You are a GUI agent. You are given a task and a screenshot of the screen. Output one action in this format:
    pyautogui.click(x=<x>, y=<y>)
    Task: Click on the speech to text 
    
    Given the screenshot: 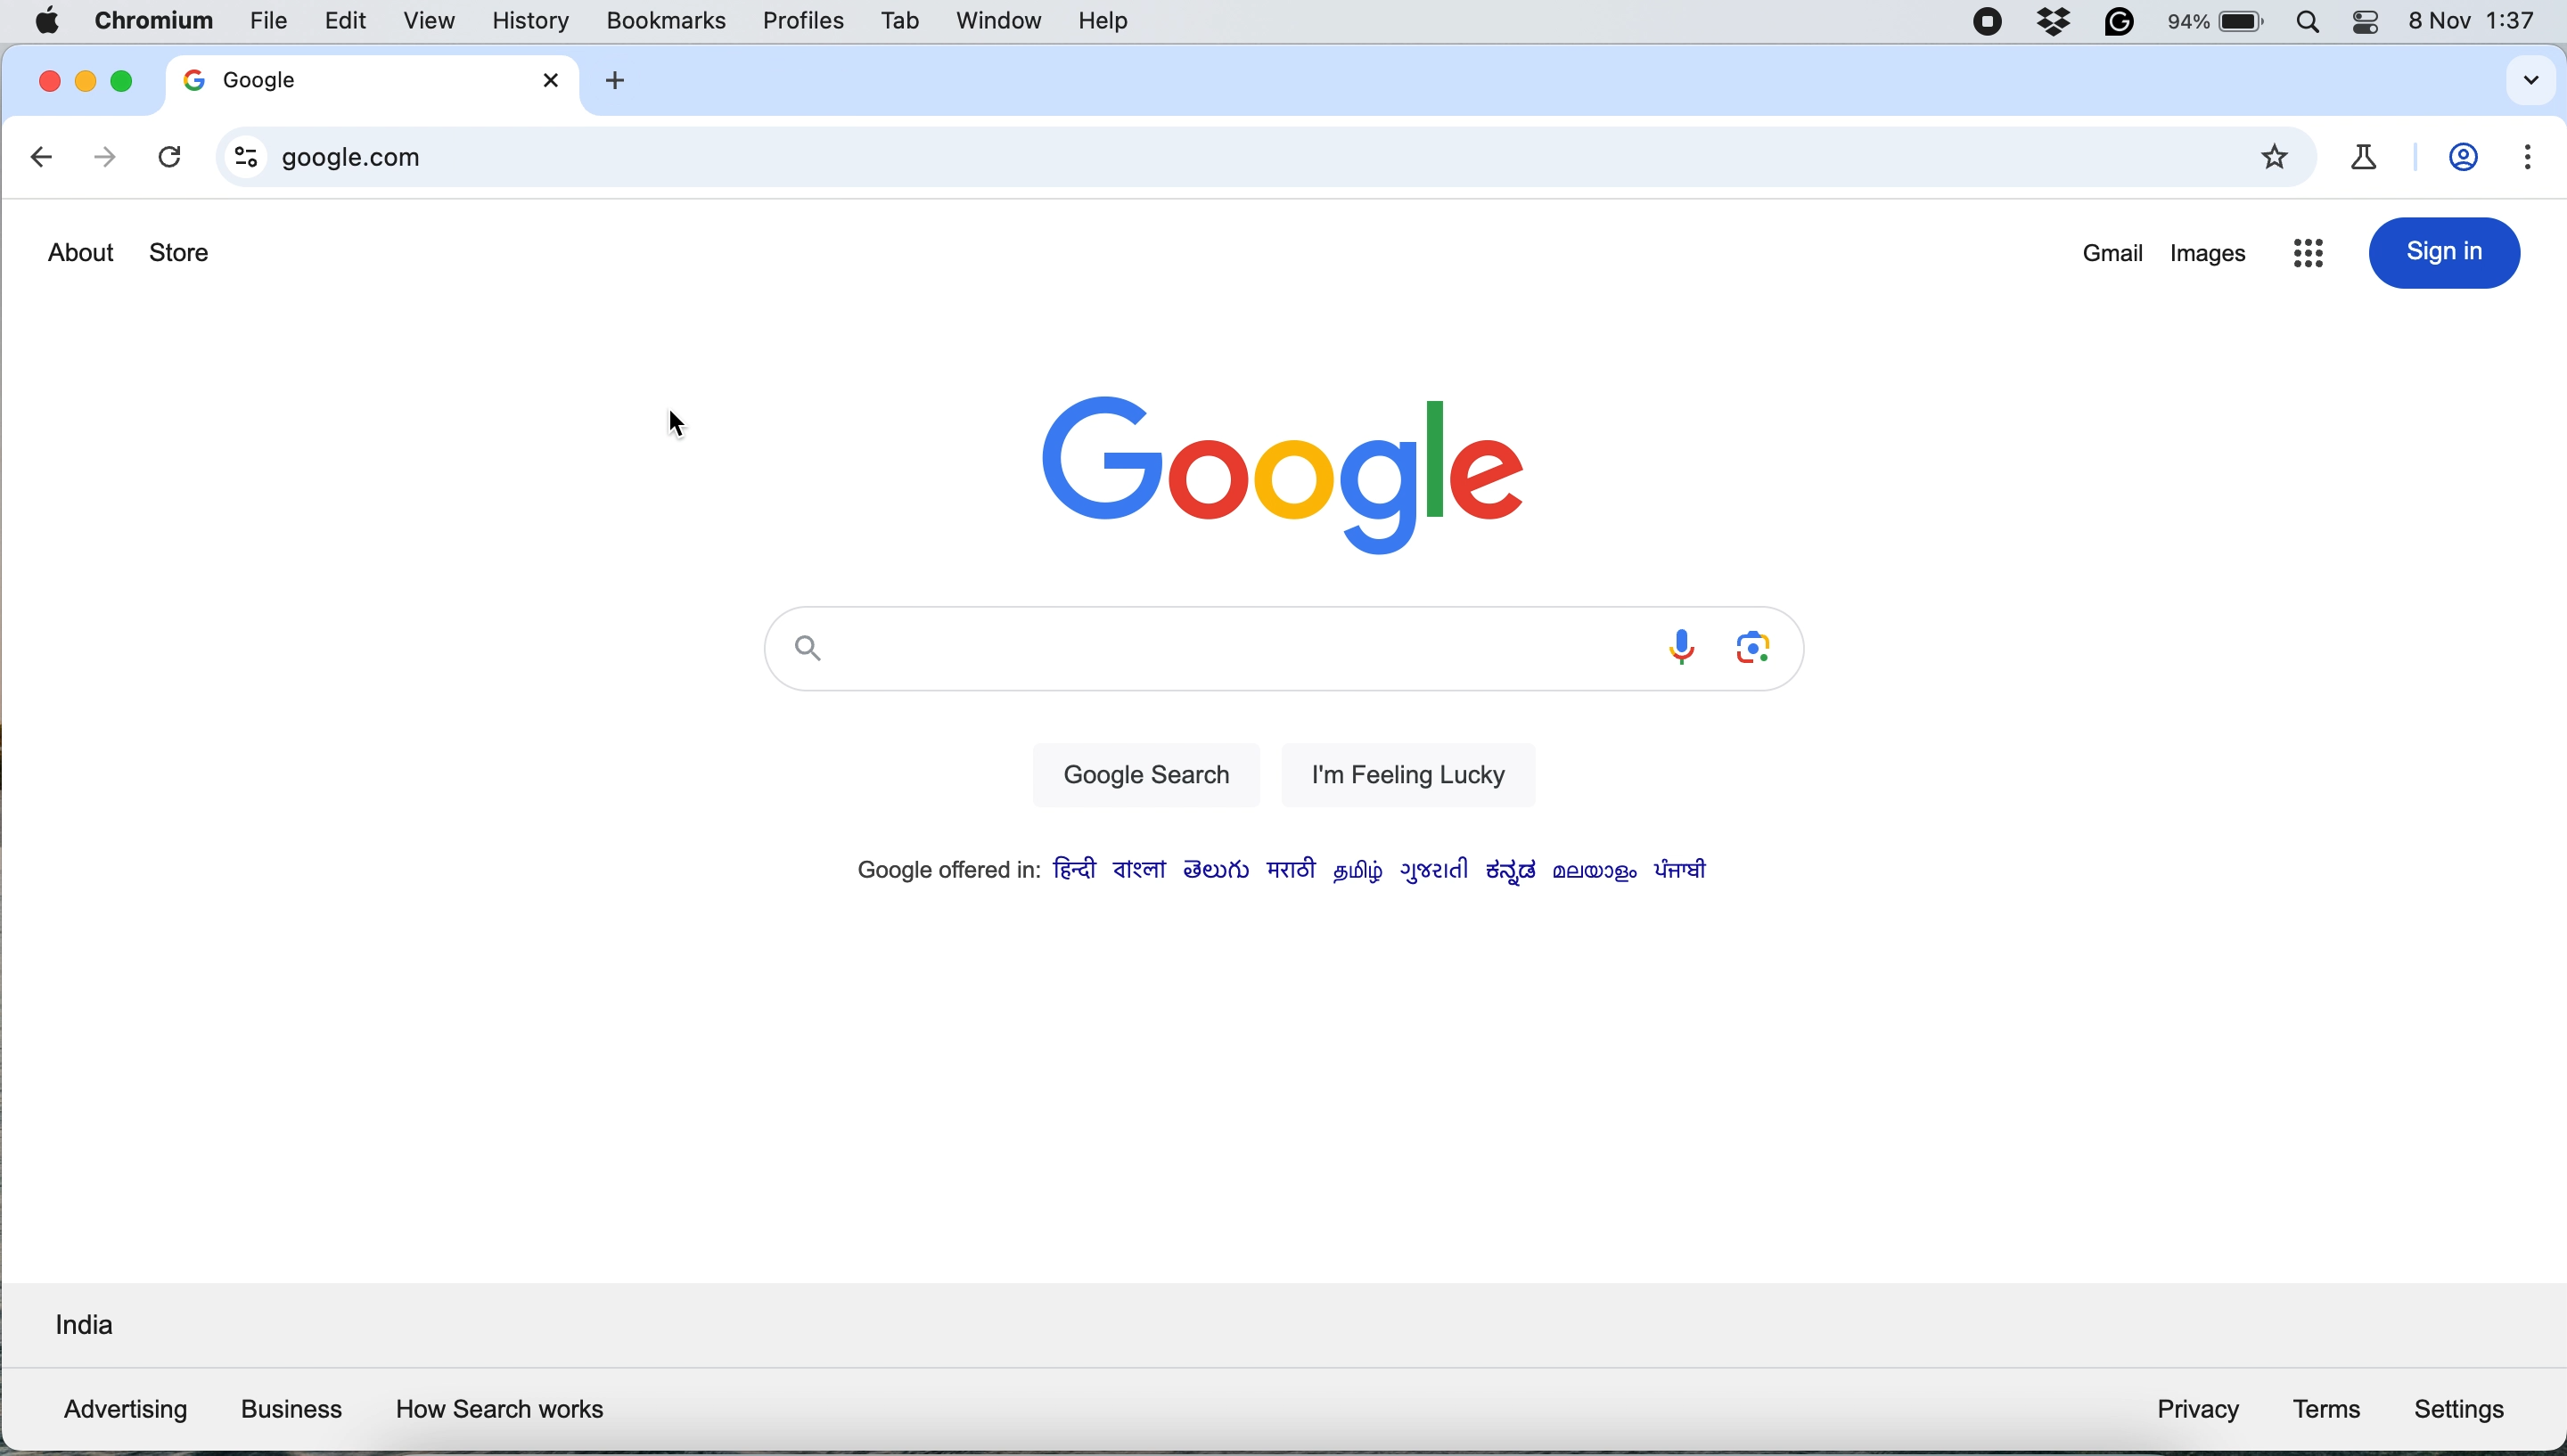 What is the action you would take?
    pyautogui.click(x=1679, y=647)
    